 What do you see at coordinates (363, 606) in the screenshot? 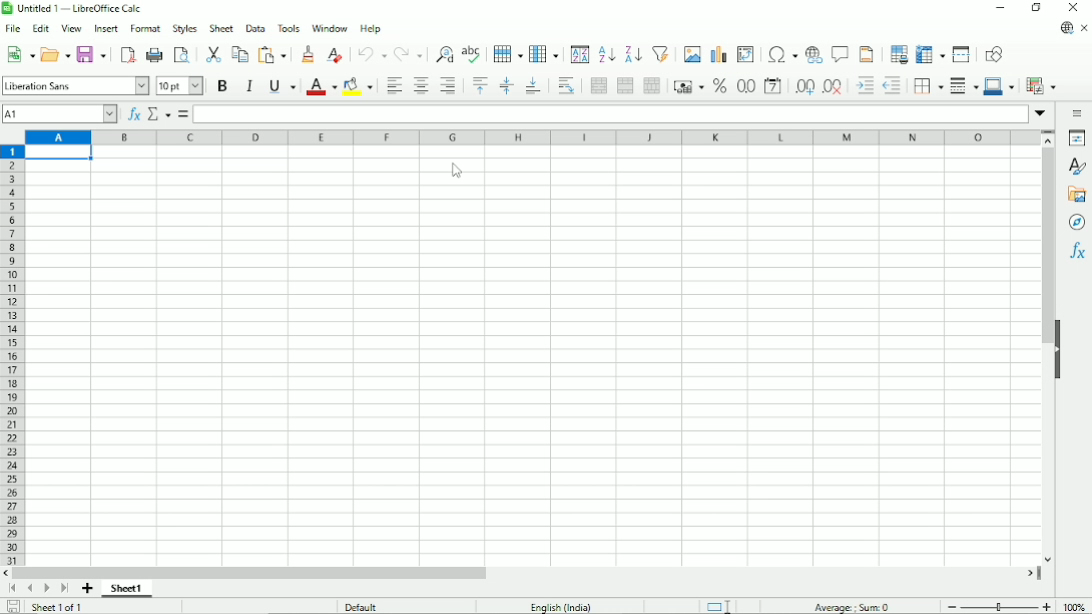
I see `Default` at bounding box center [363, 606].